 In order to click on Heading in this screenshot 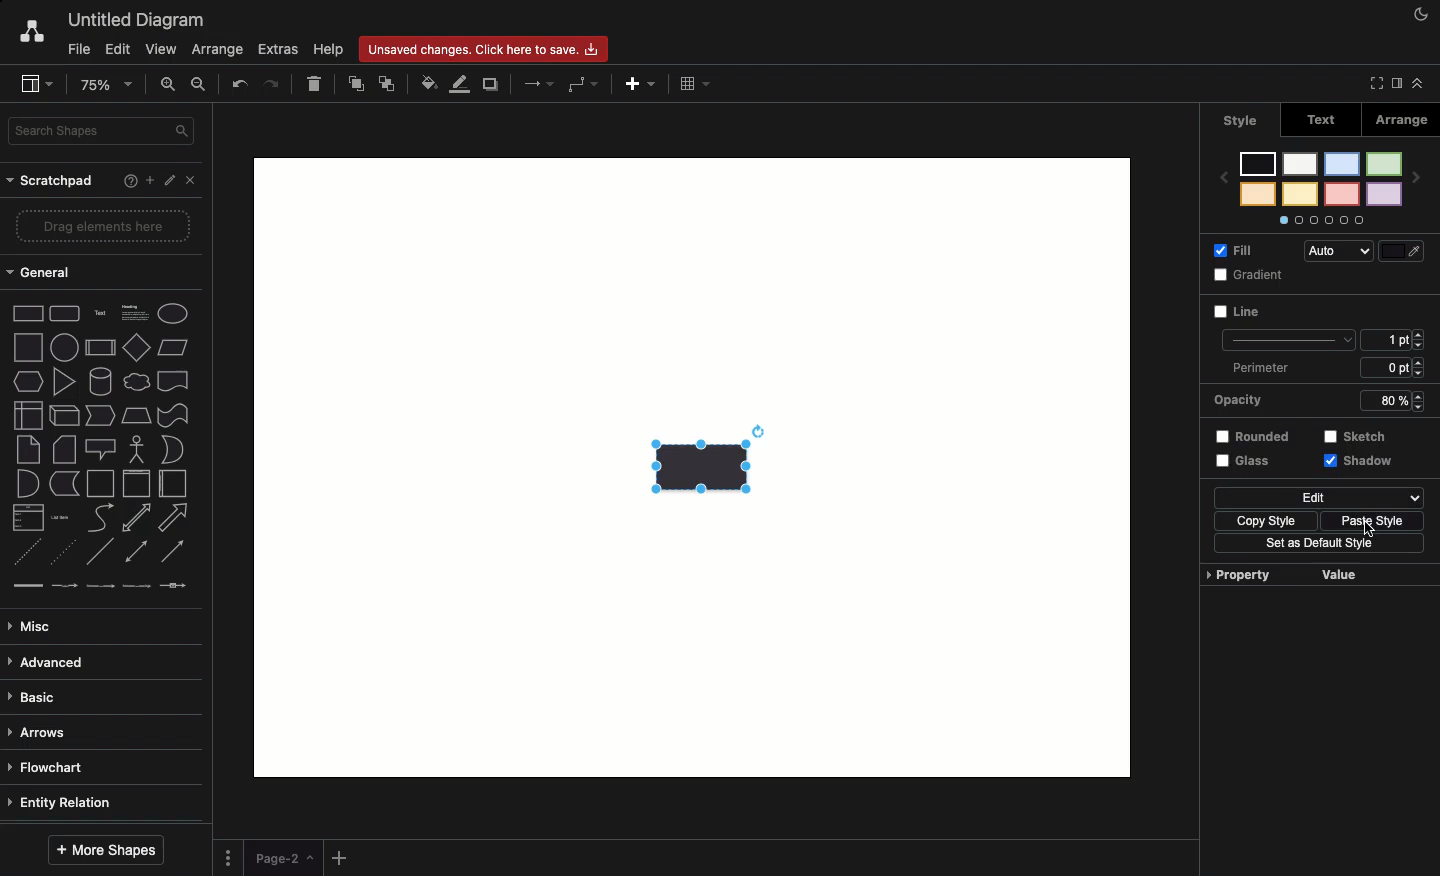, I will do `click(134, 316)`.